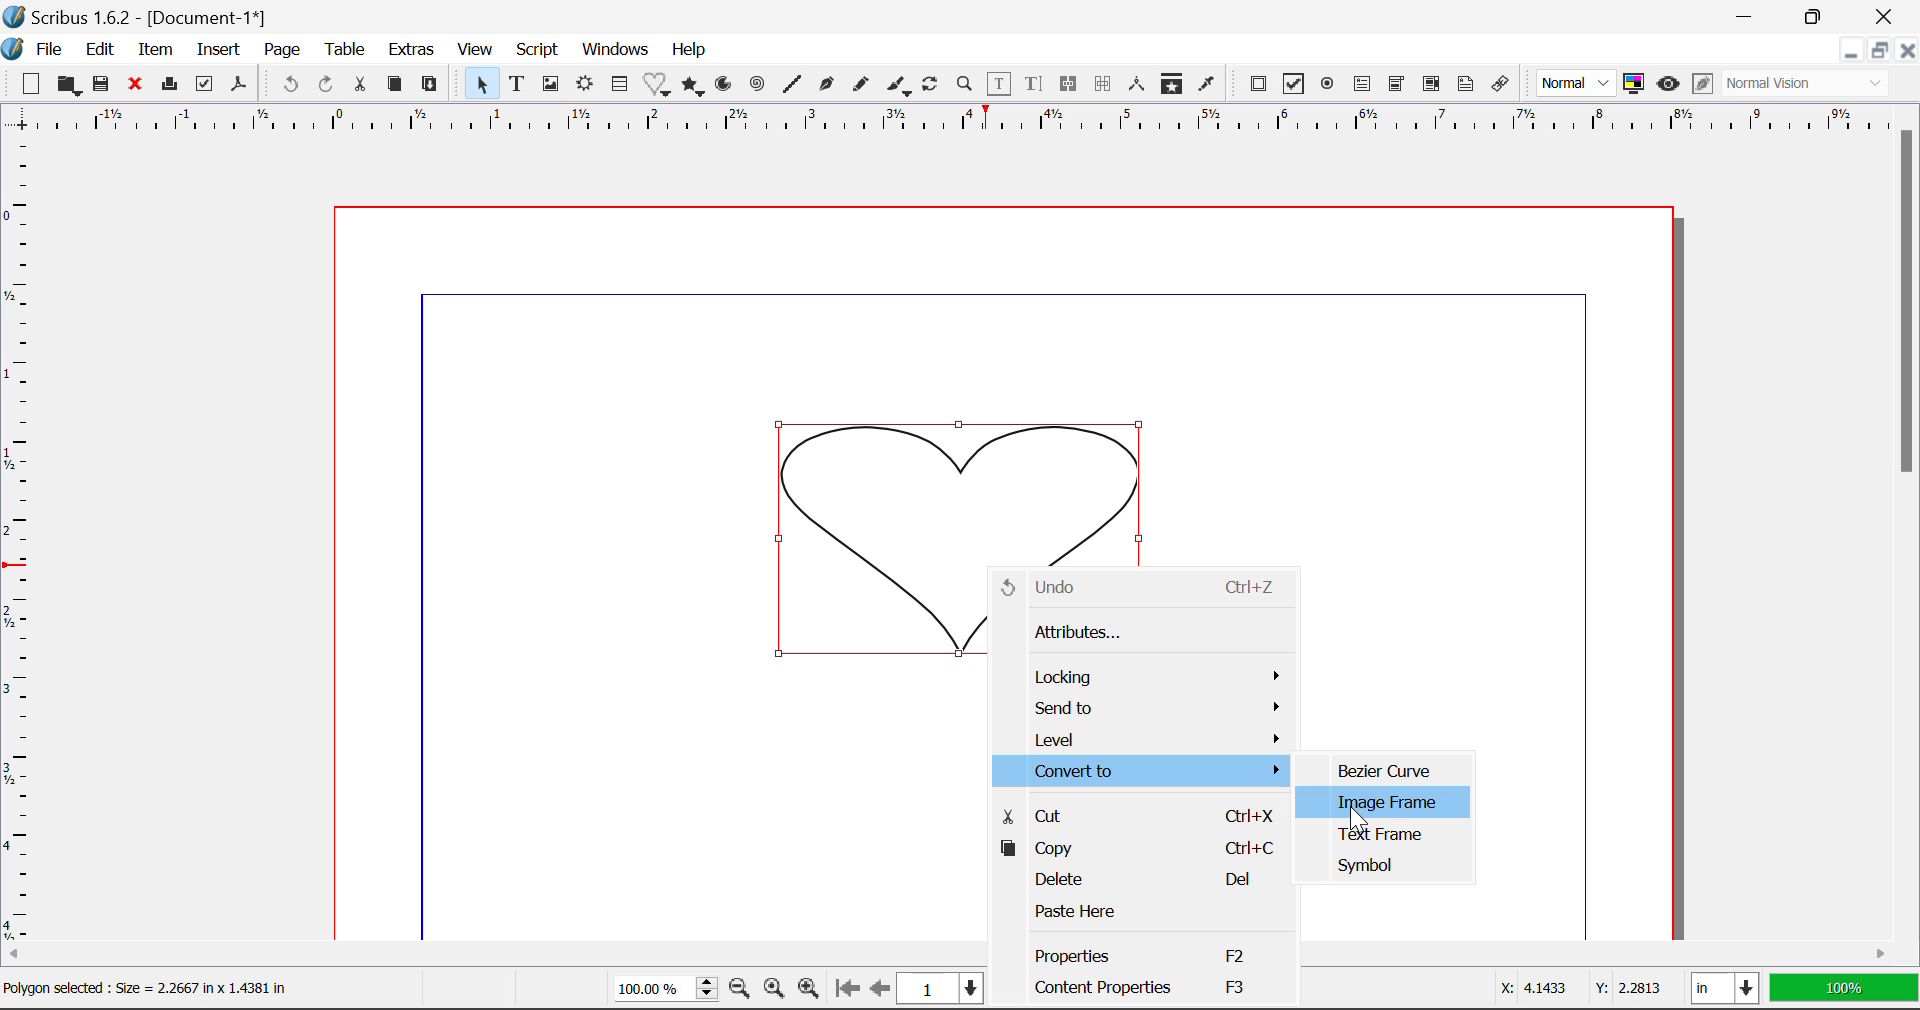 This screenshot has height=1010, width=1920. I want to click on Edit Contents in Frame, so click(1001, 84).